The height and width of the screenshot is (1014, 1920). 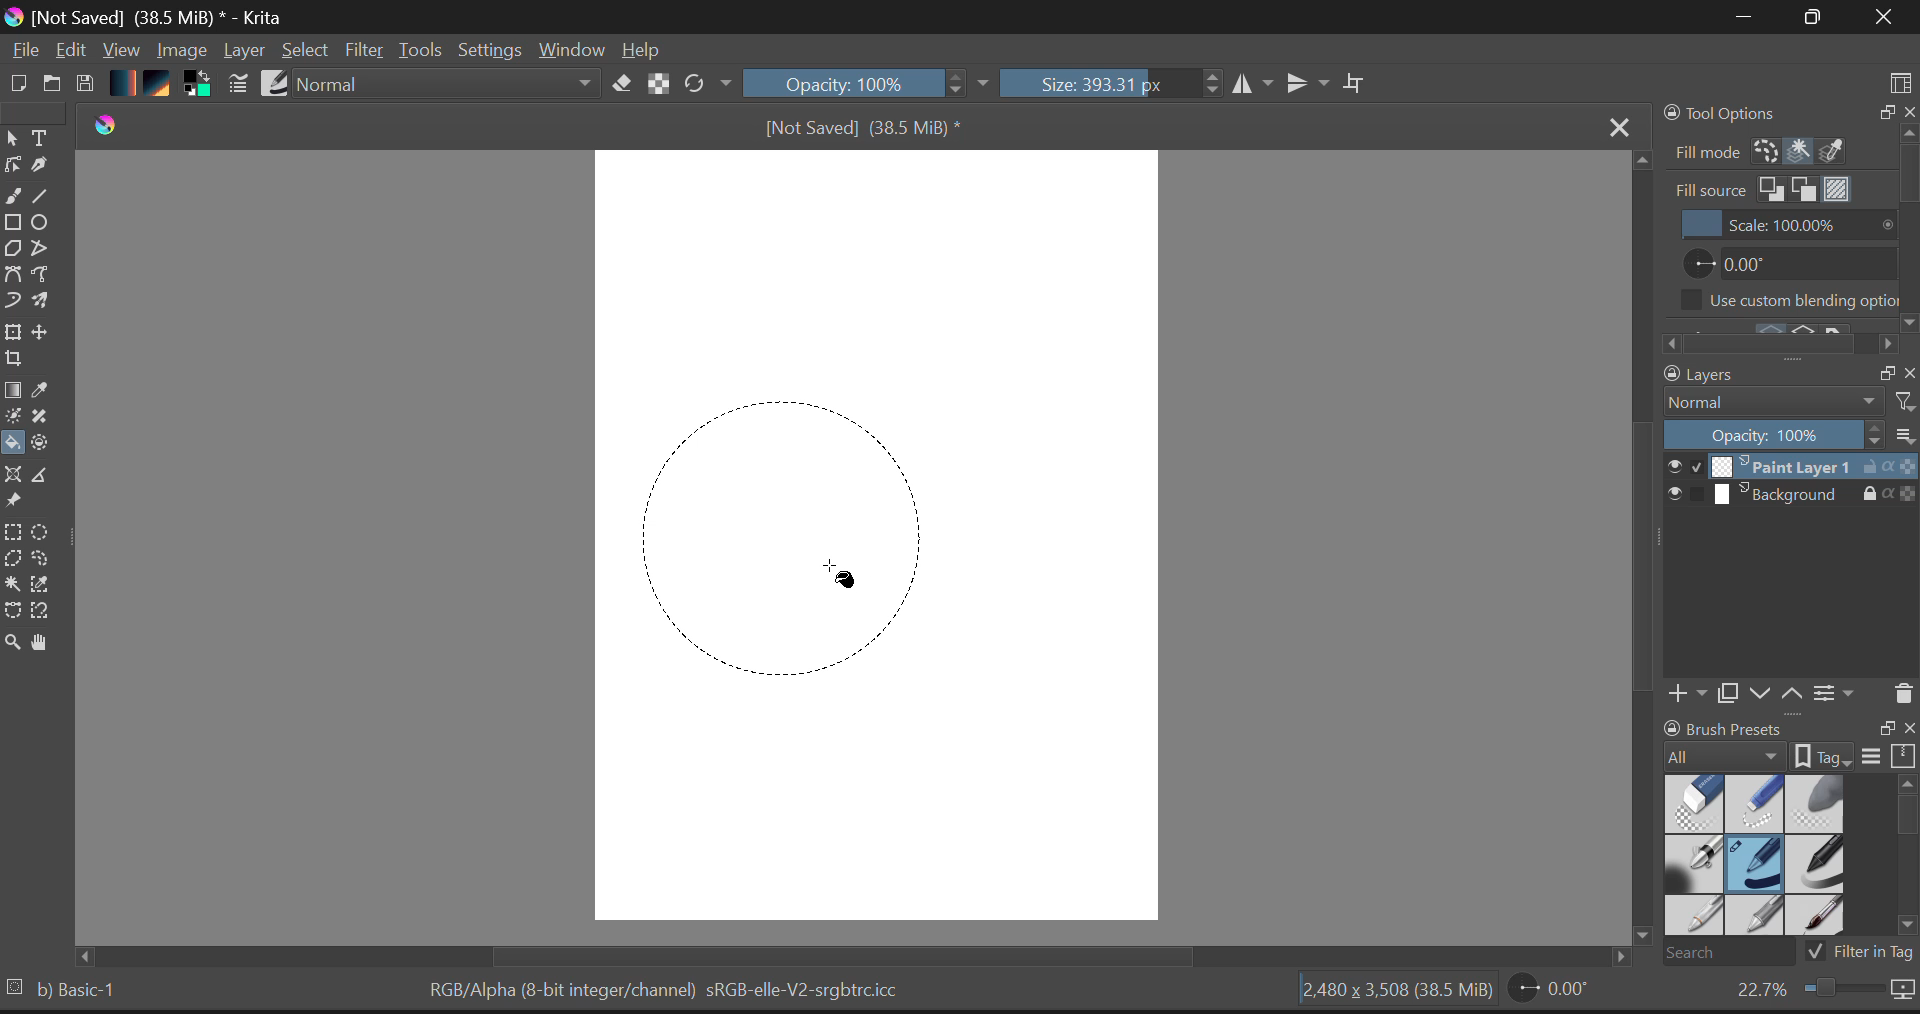 What do you see at coordinates (1805, 189) in the screenshot?
I see `Fill Source: Background Color` at bounding box center [1805, 189].